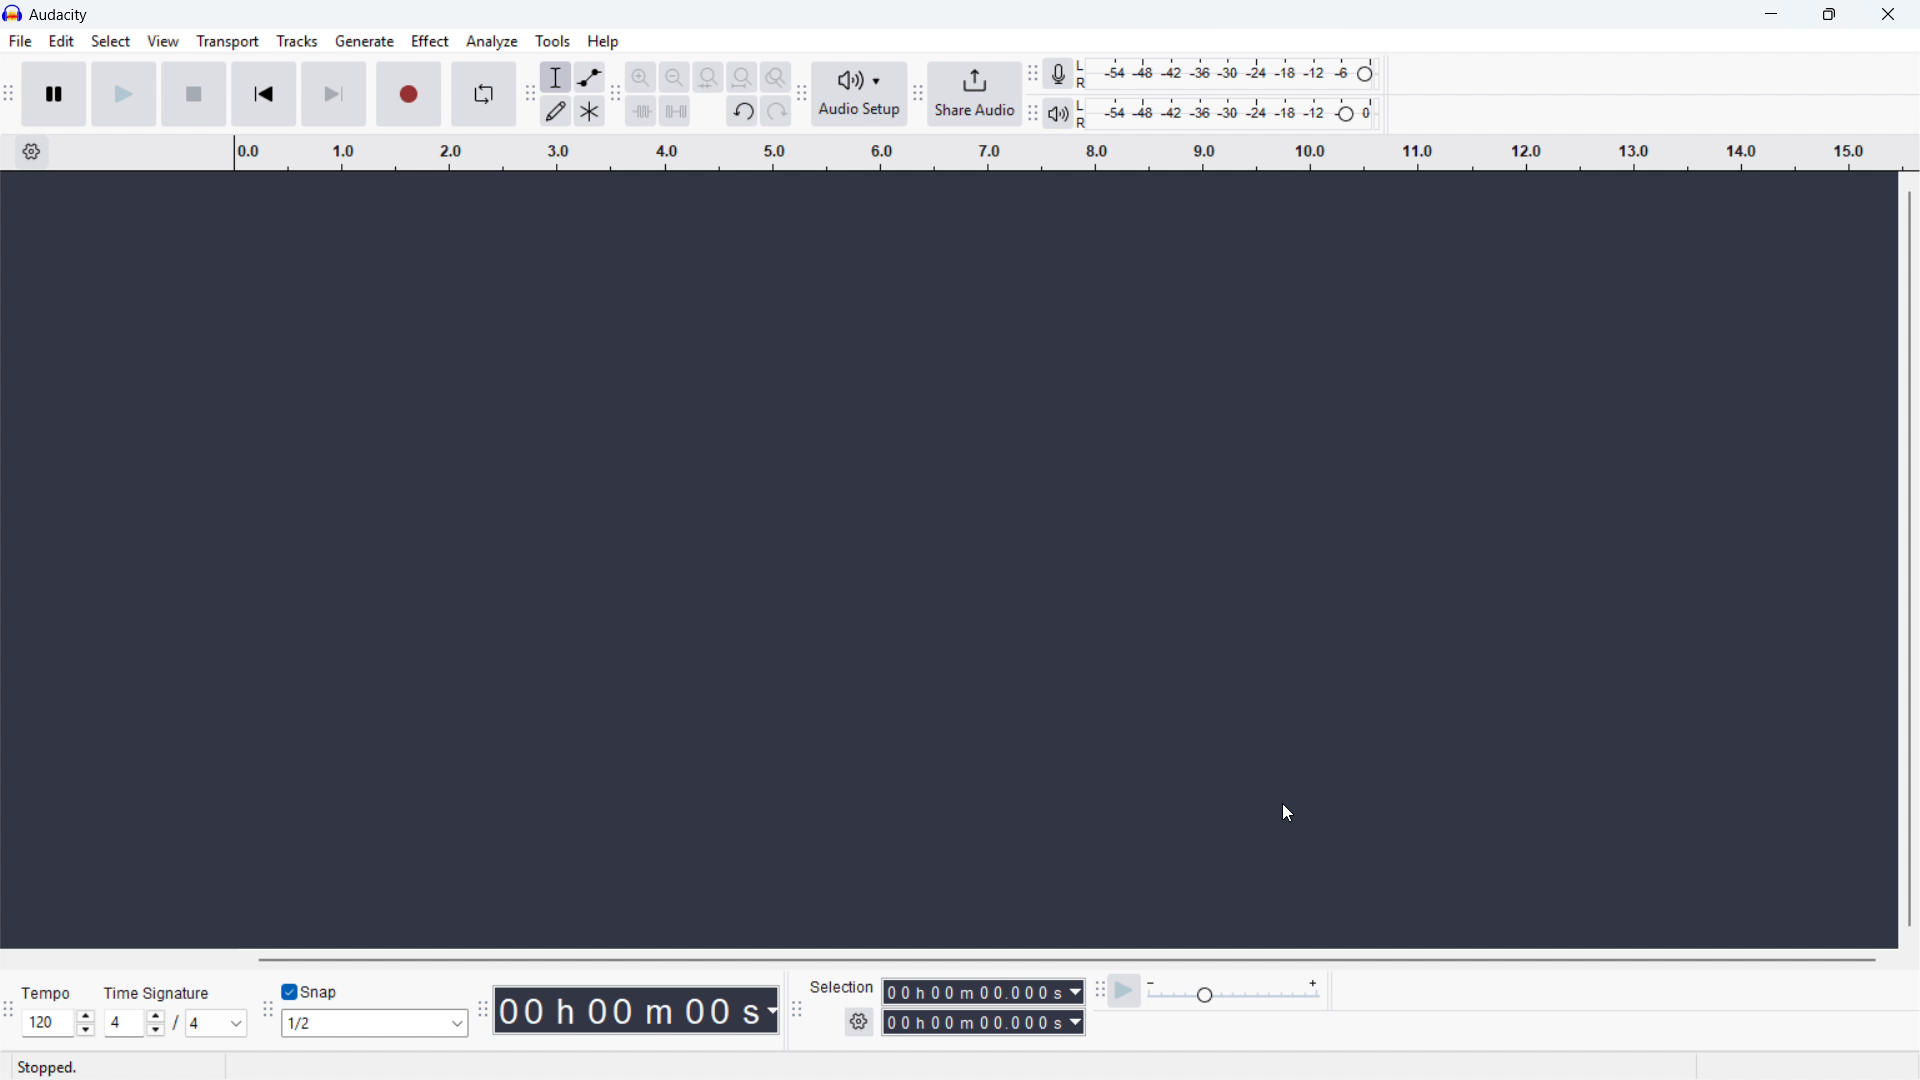 The height and width of the screenshot is (1080, 1920). What do you see at coordinates (975, 93) in the screenshot?
I see `share audio` at bounding box center [975, 93].